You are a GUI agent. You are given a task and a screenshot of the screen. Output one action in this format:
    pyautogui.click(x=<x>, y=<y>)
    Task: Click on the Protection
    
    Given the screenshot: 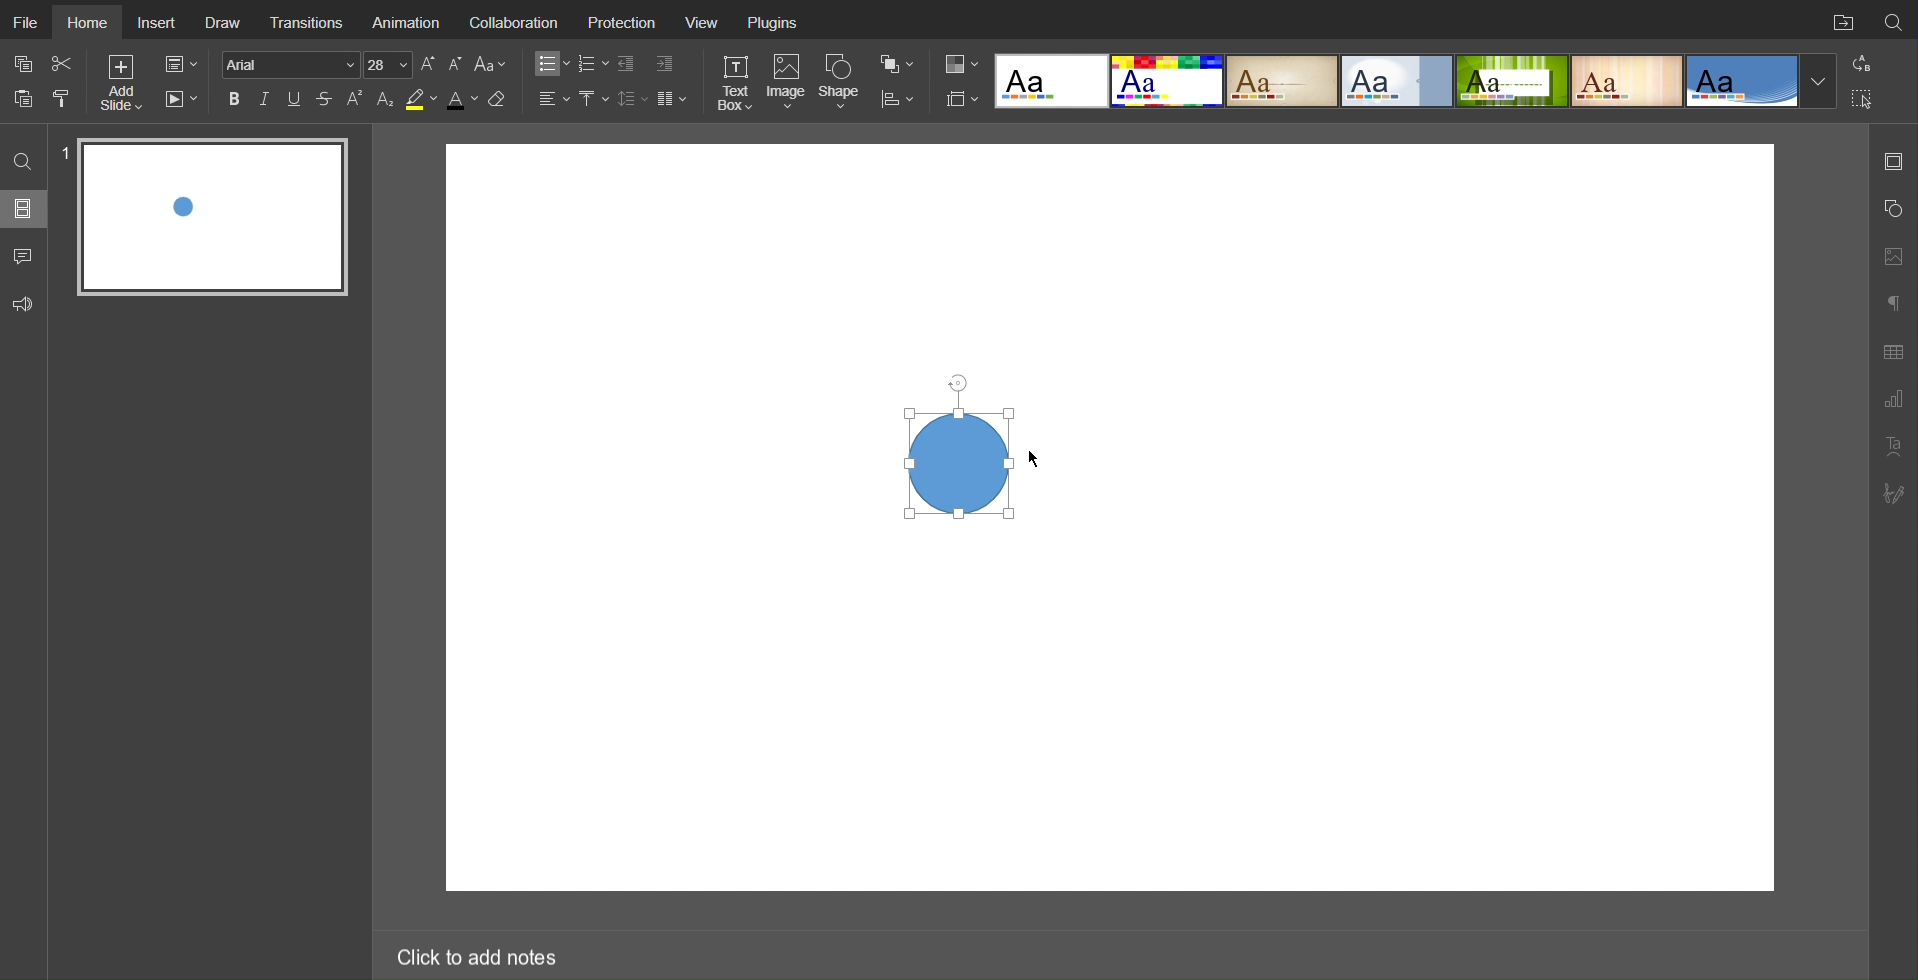 What is the action you would take?
    pyautogui.click(x=625, y=21)
    